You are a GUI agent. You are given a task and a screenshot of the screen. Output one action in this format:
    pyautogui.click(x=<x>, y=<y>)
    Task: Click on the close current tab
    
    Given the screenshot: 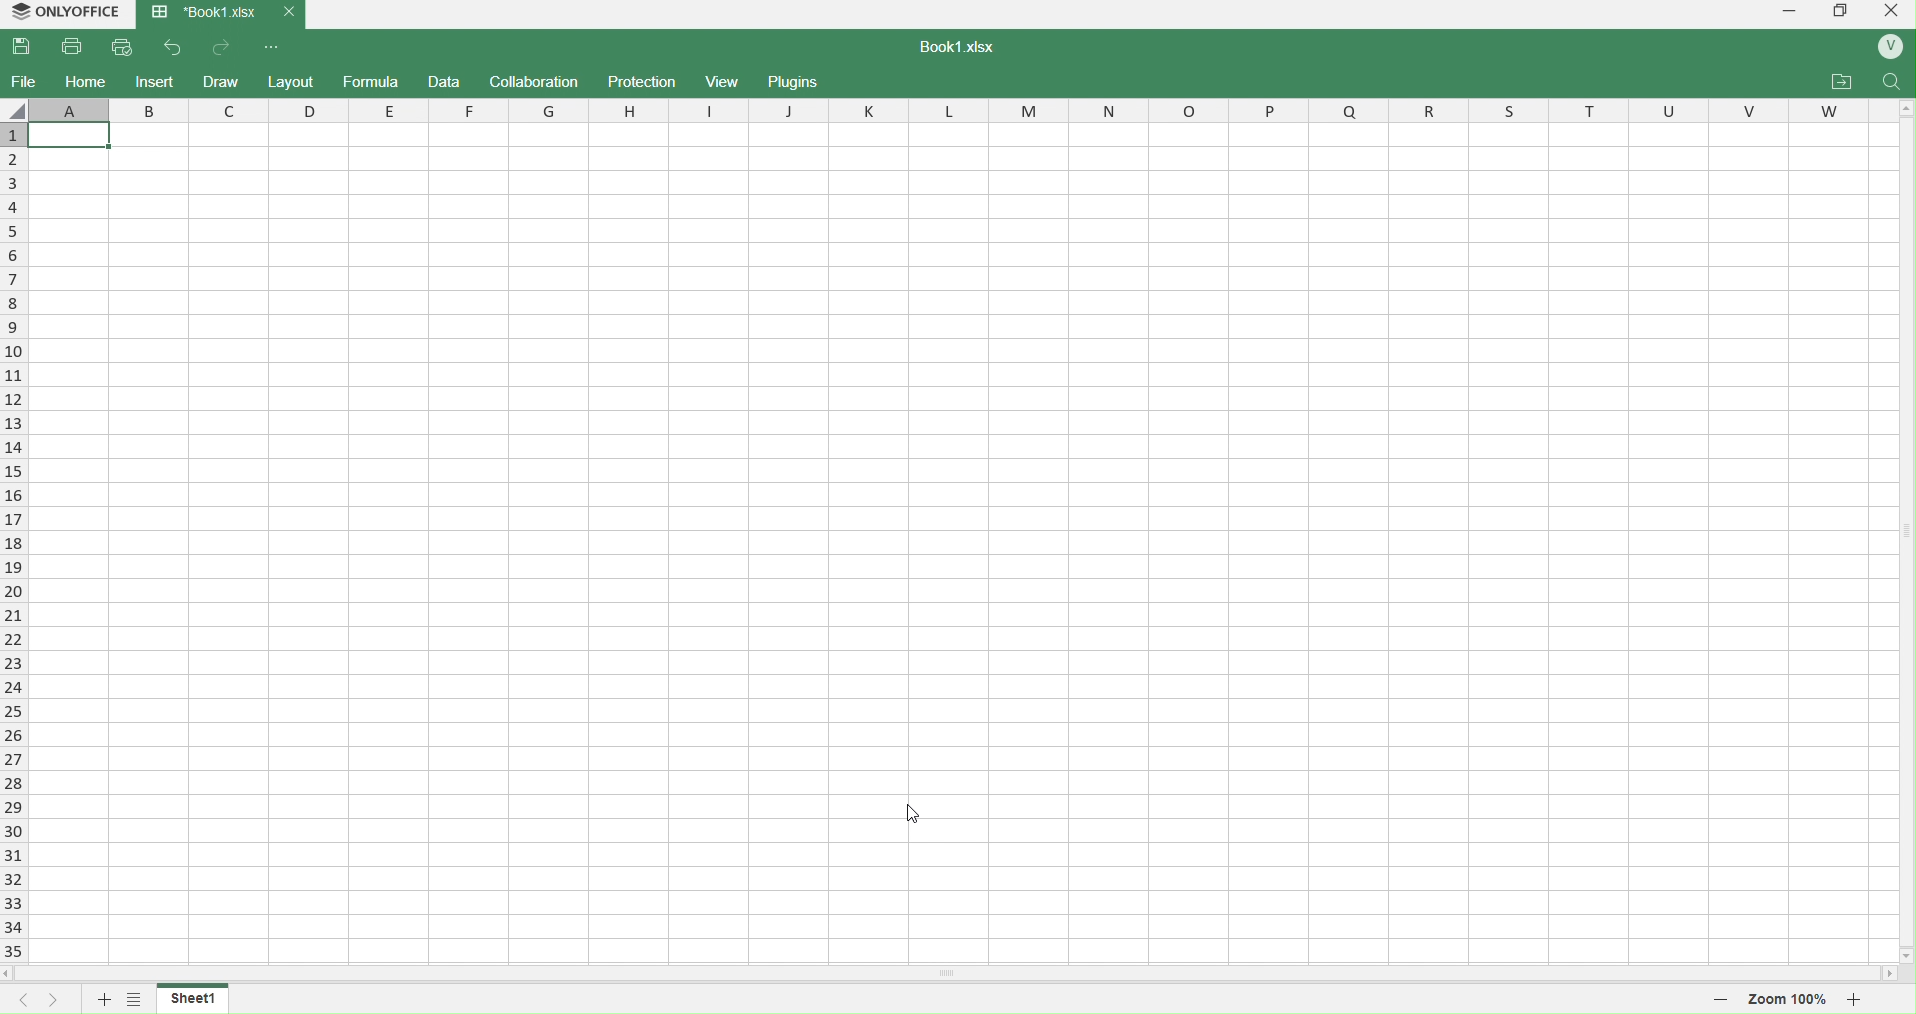 What is the action you would take?
    pyautogui.click(x=287, y=12)
    